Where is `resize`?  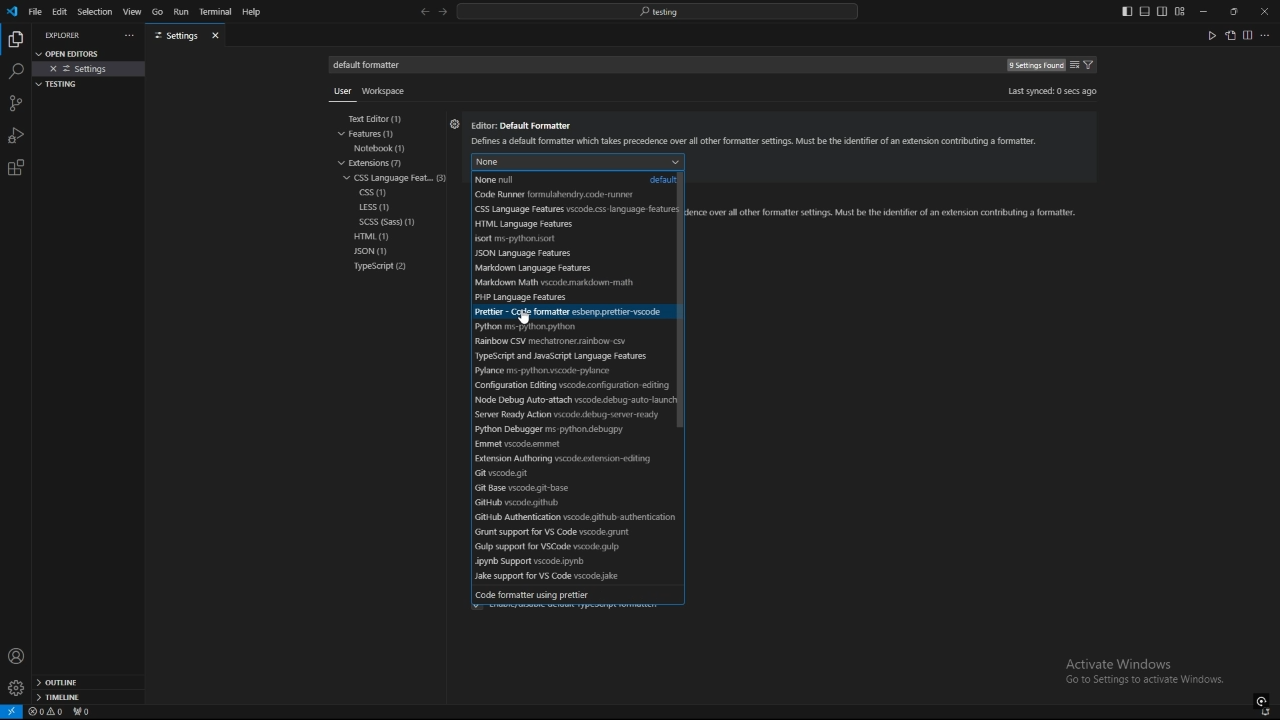 resize is located at coordinates (1233, 11).